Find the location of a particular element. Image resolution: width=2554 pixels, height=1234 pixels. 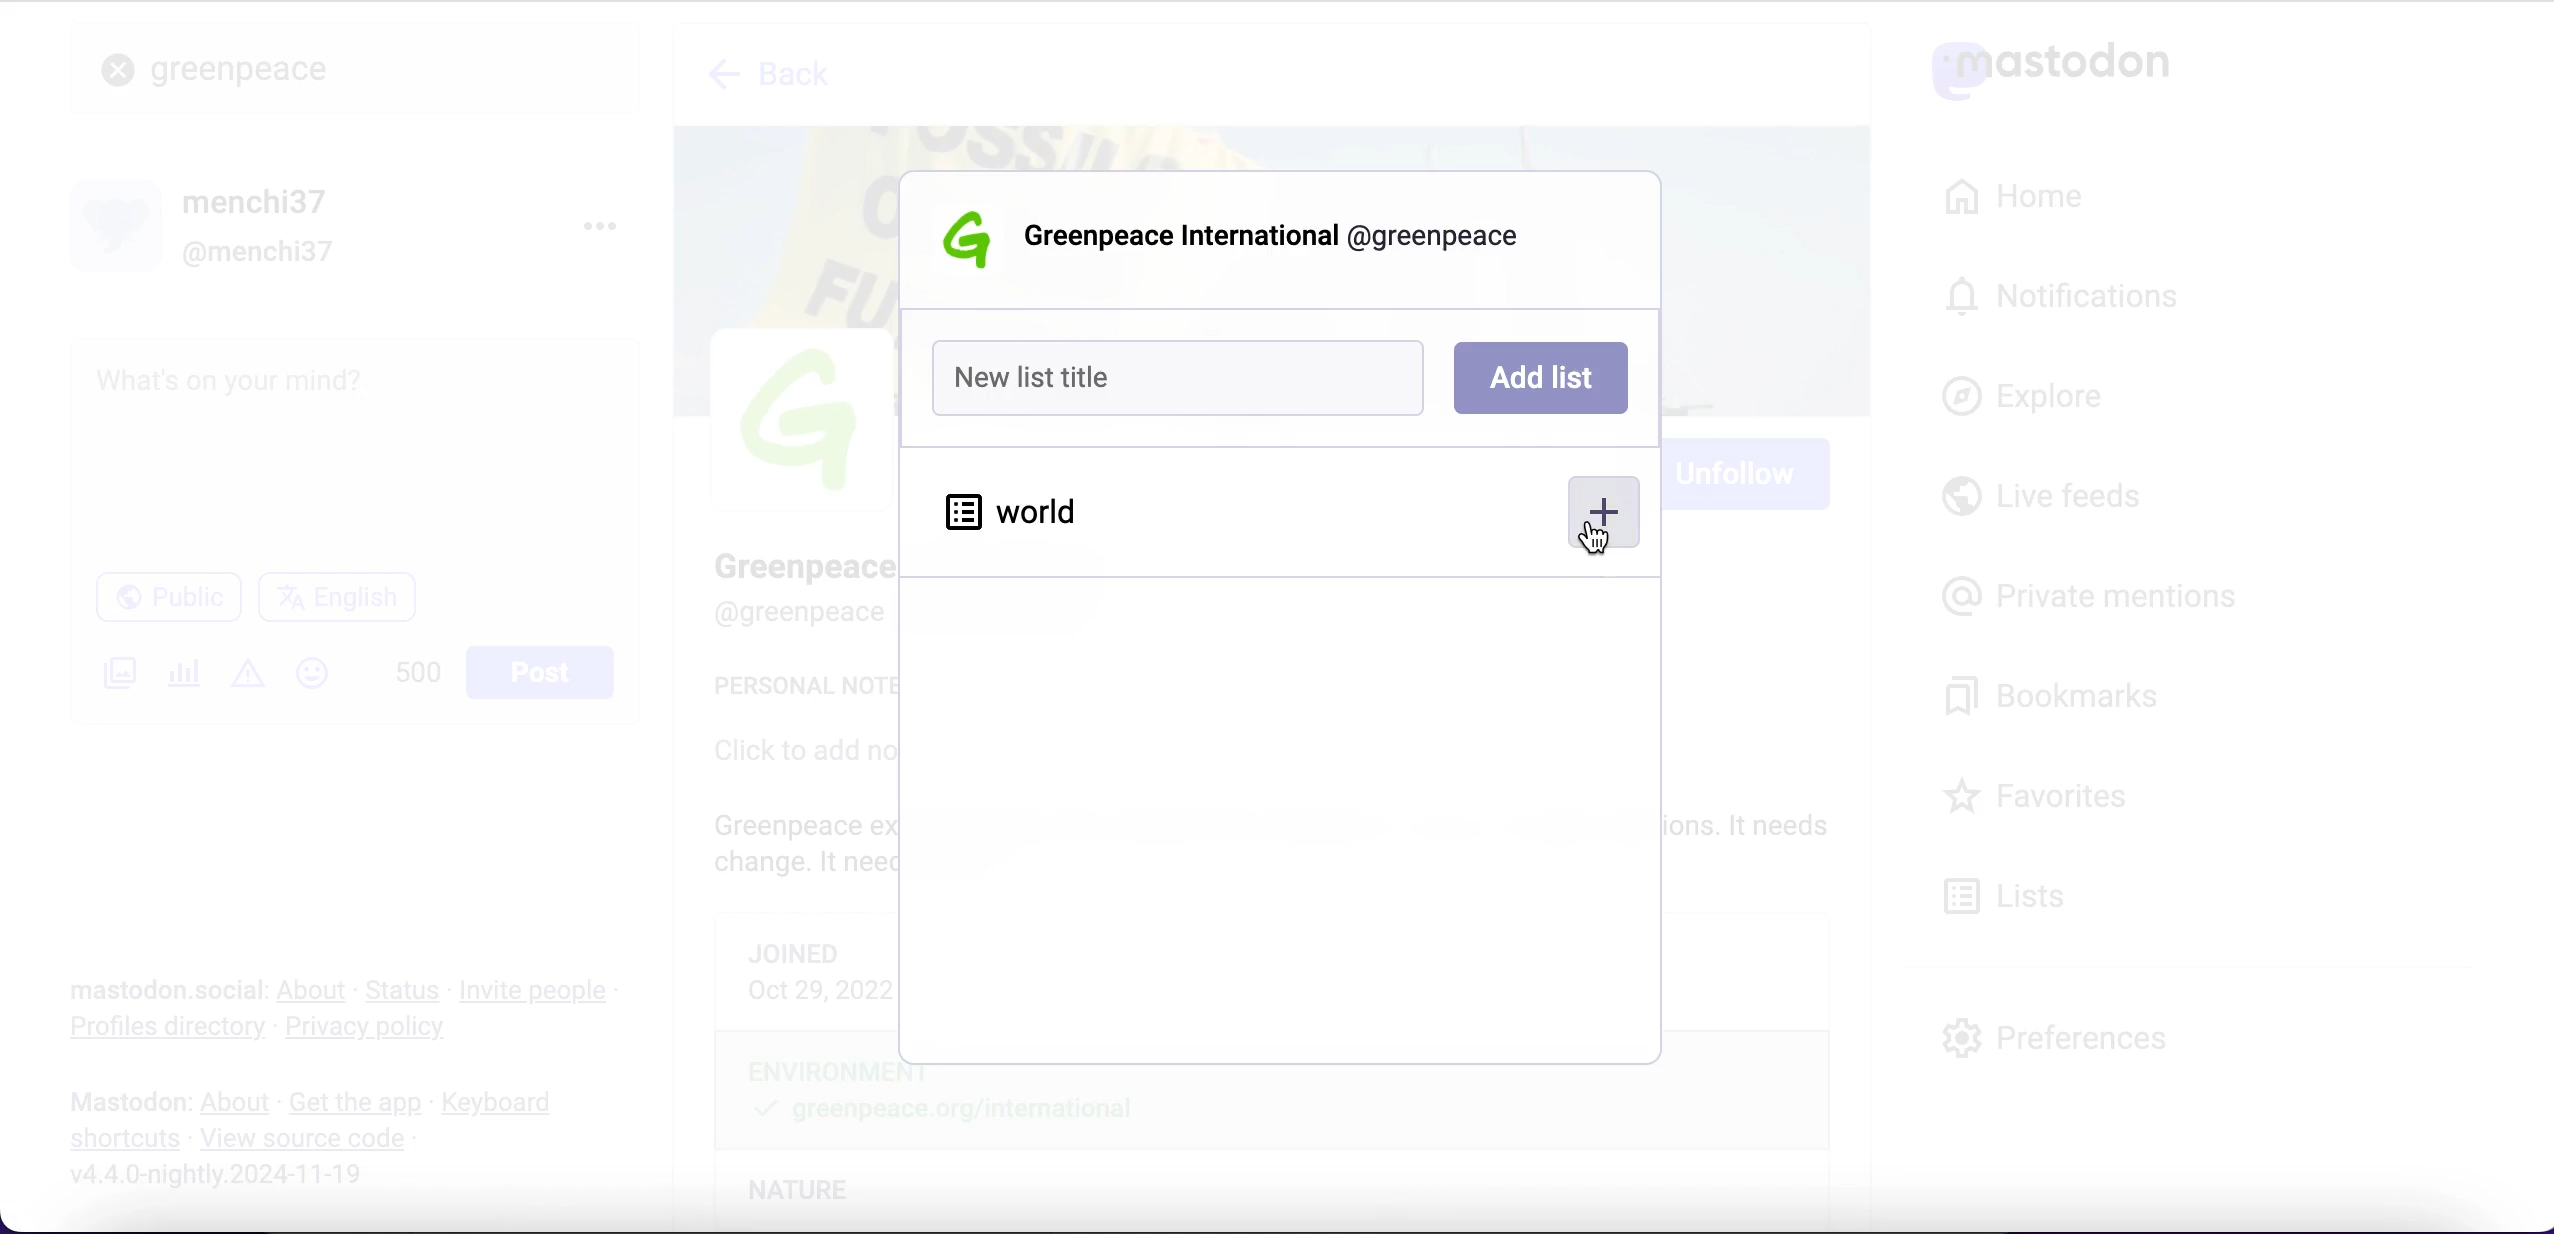

greenpeace is located at coordinates (249, 68).